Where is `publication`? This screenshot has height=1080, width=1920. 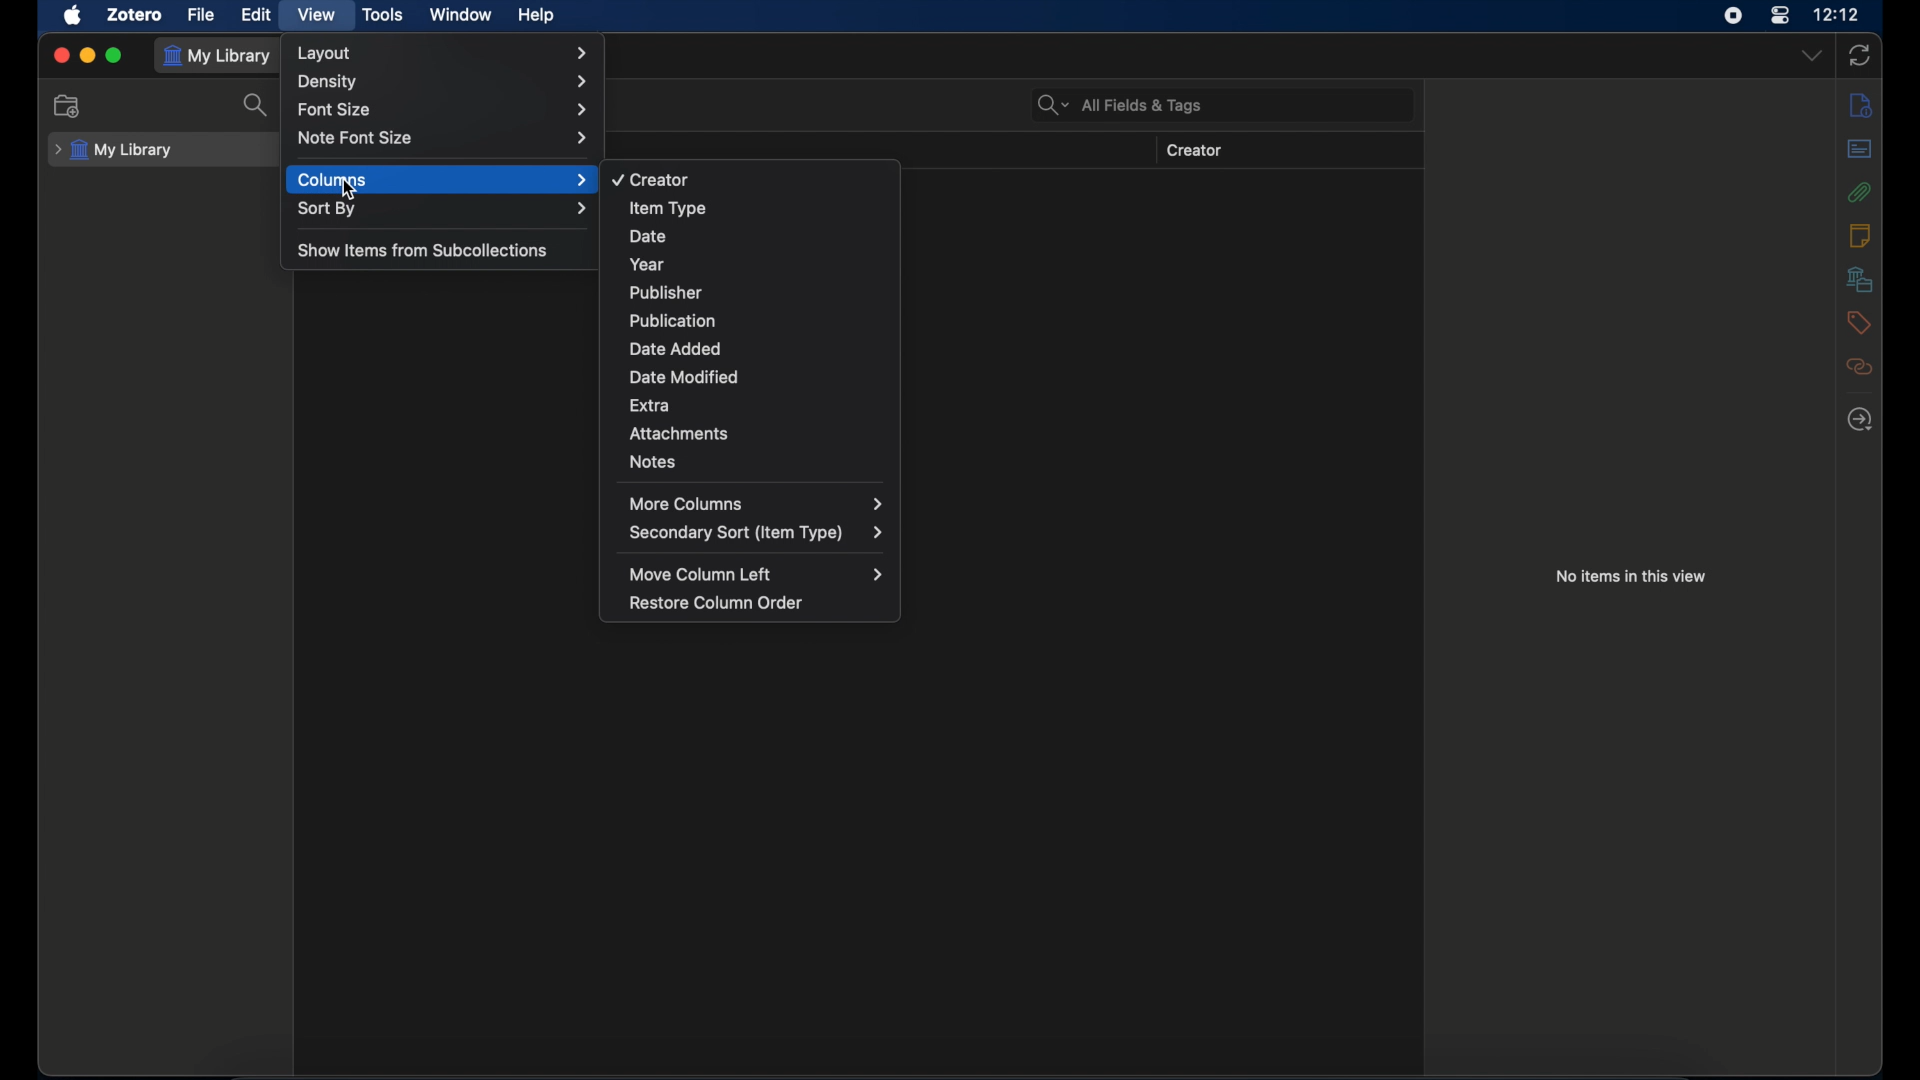 publication is located at coordinates (671, 320).